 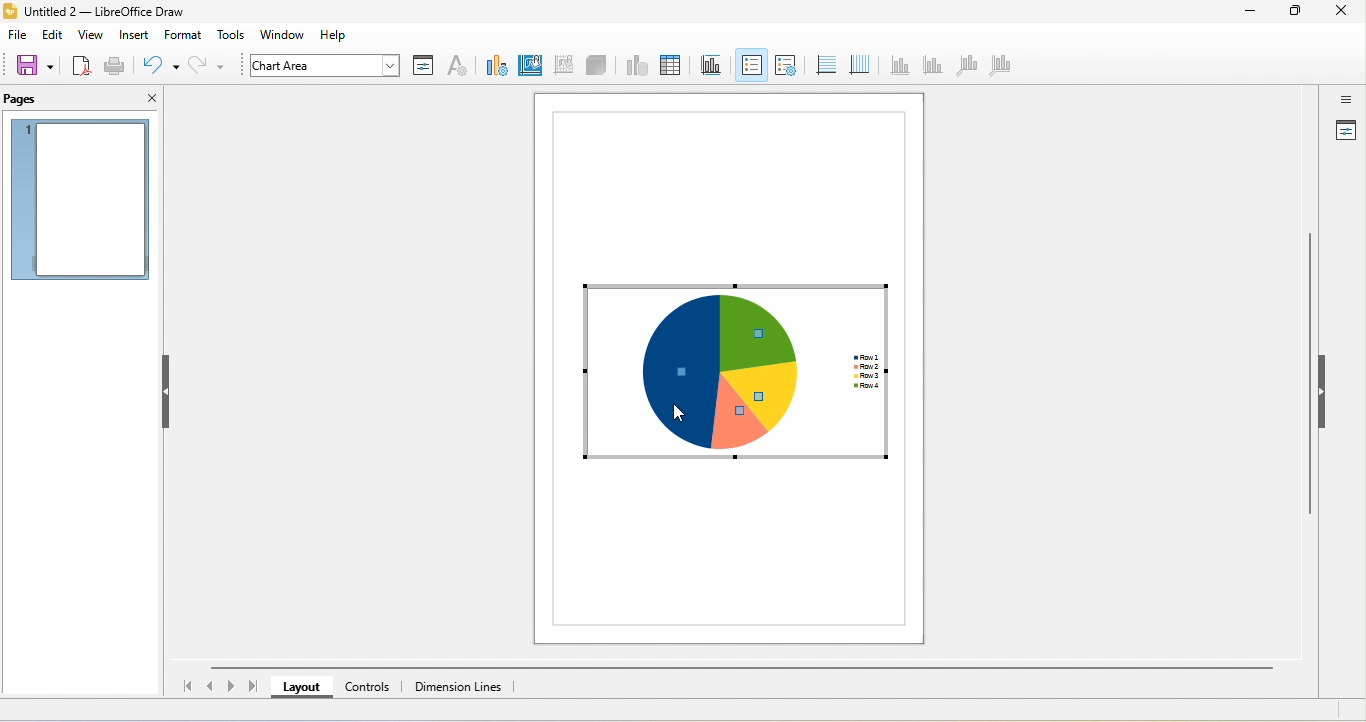 I want to click on legend on/ off, so click(x=751, y=65).